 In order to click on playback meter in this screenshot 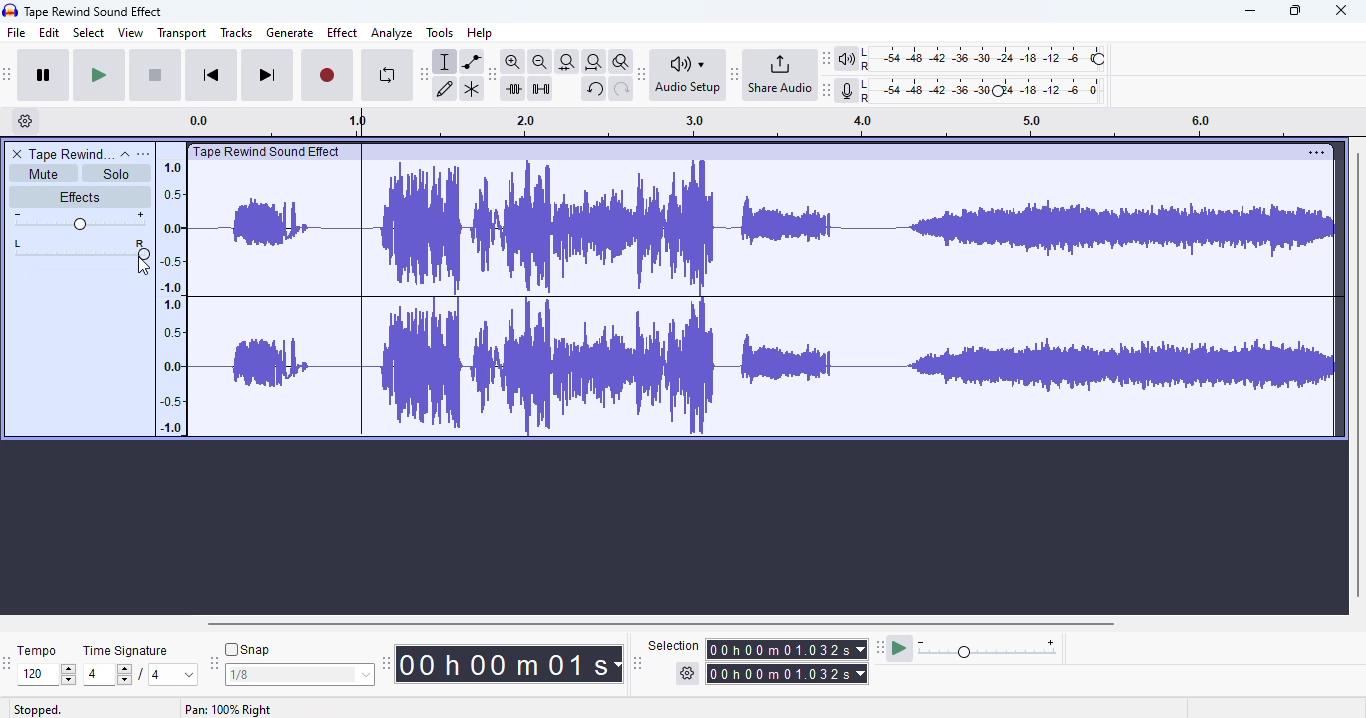, I will do `click(973, 59)`.